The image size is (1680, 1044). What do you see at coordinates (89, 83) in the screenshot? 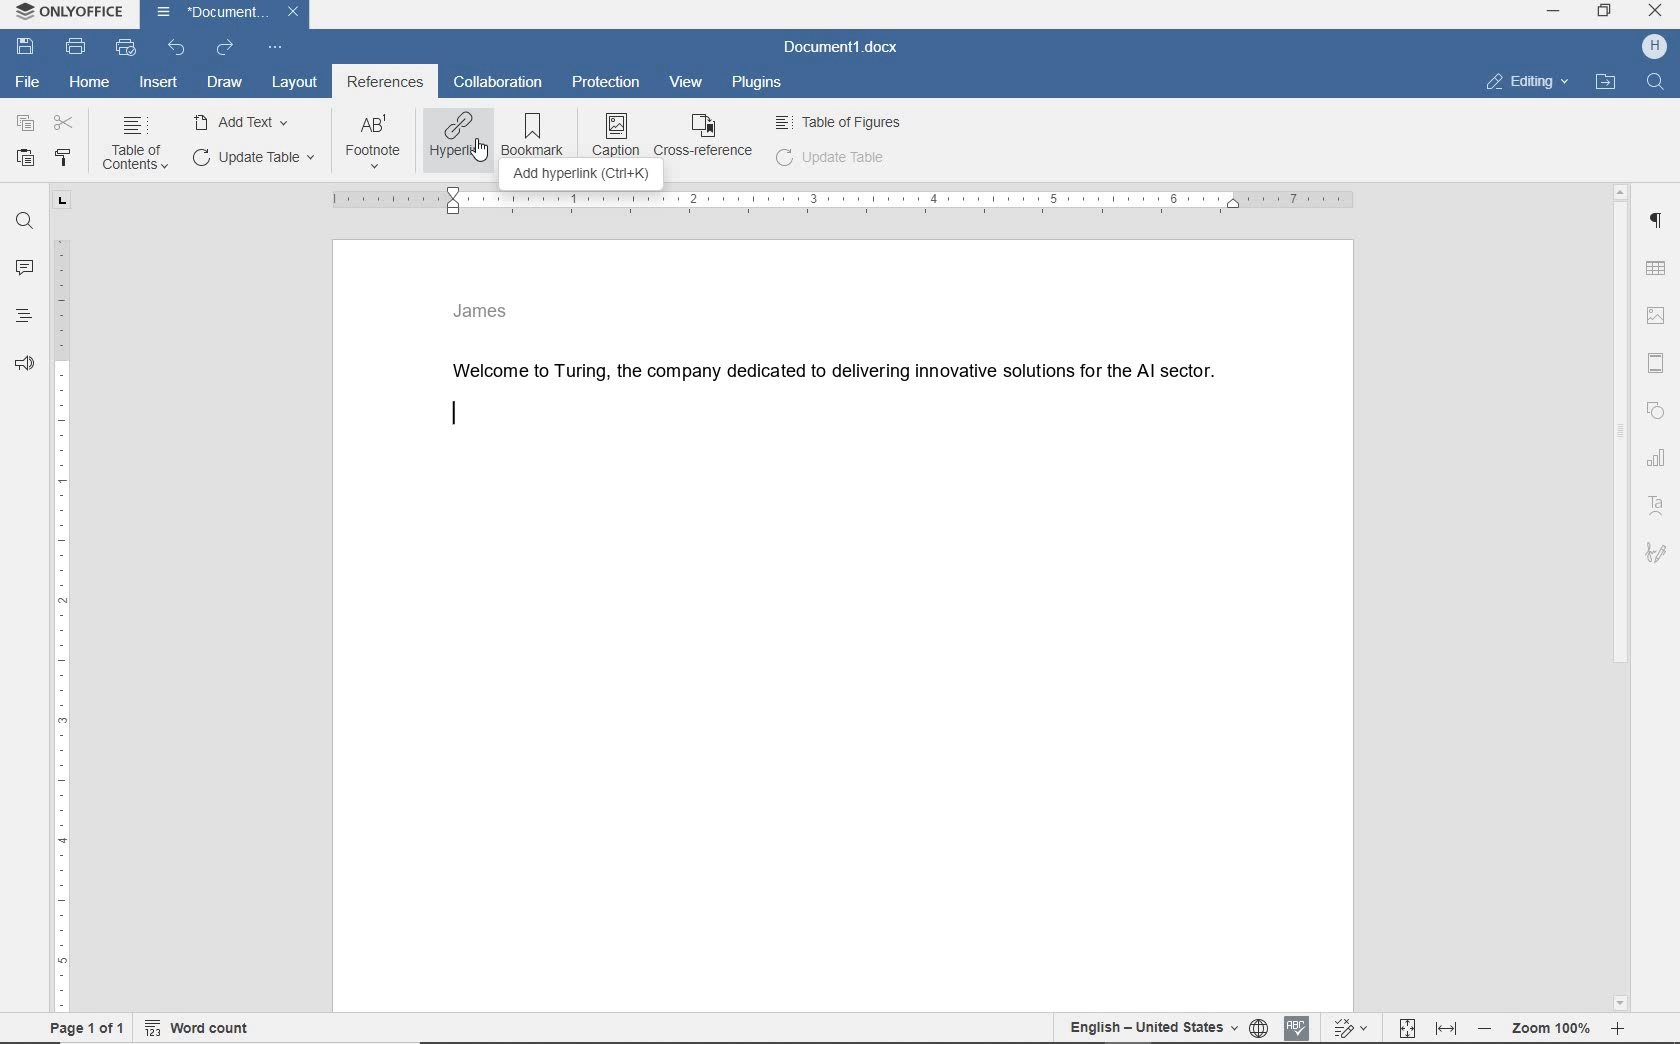
I see `home` at bounding box center [89, 83].